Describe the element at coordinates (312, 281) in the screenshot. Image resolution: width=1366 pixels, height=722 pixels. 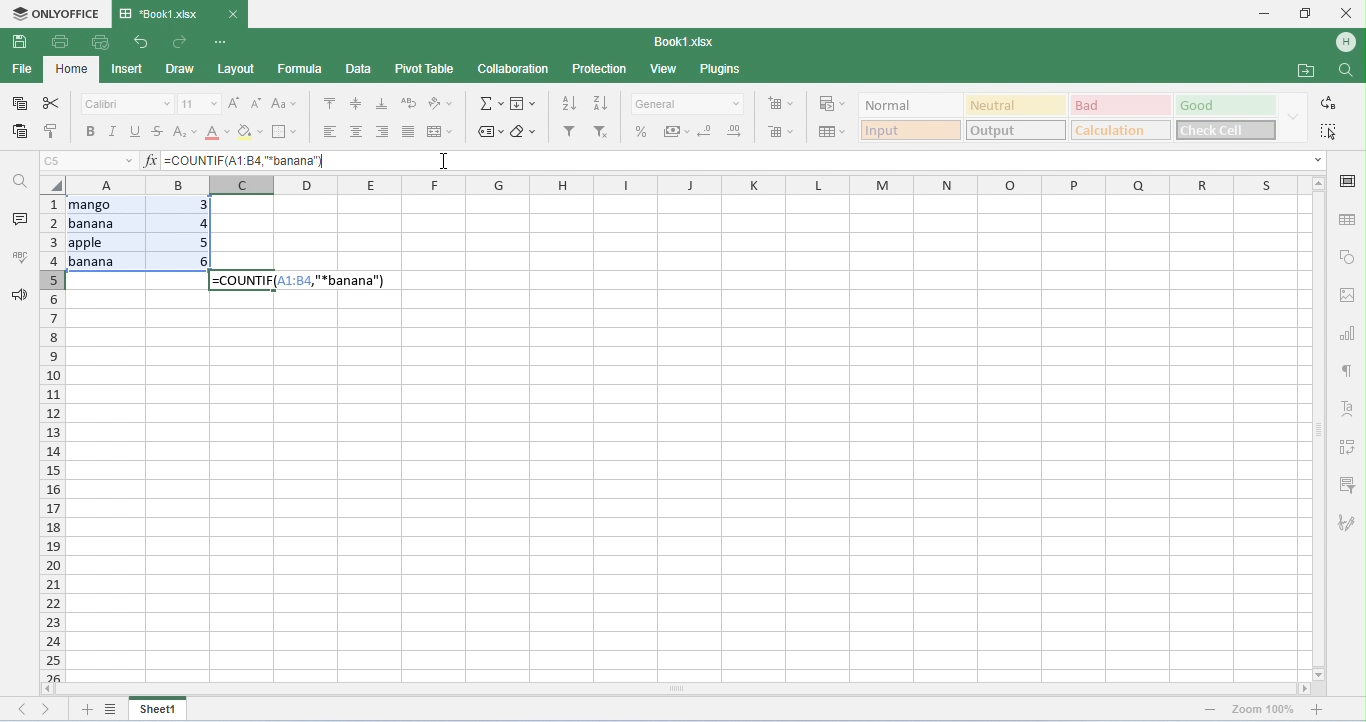
I see `formula appeared in selected cell` at that location.